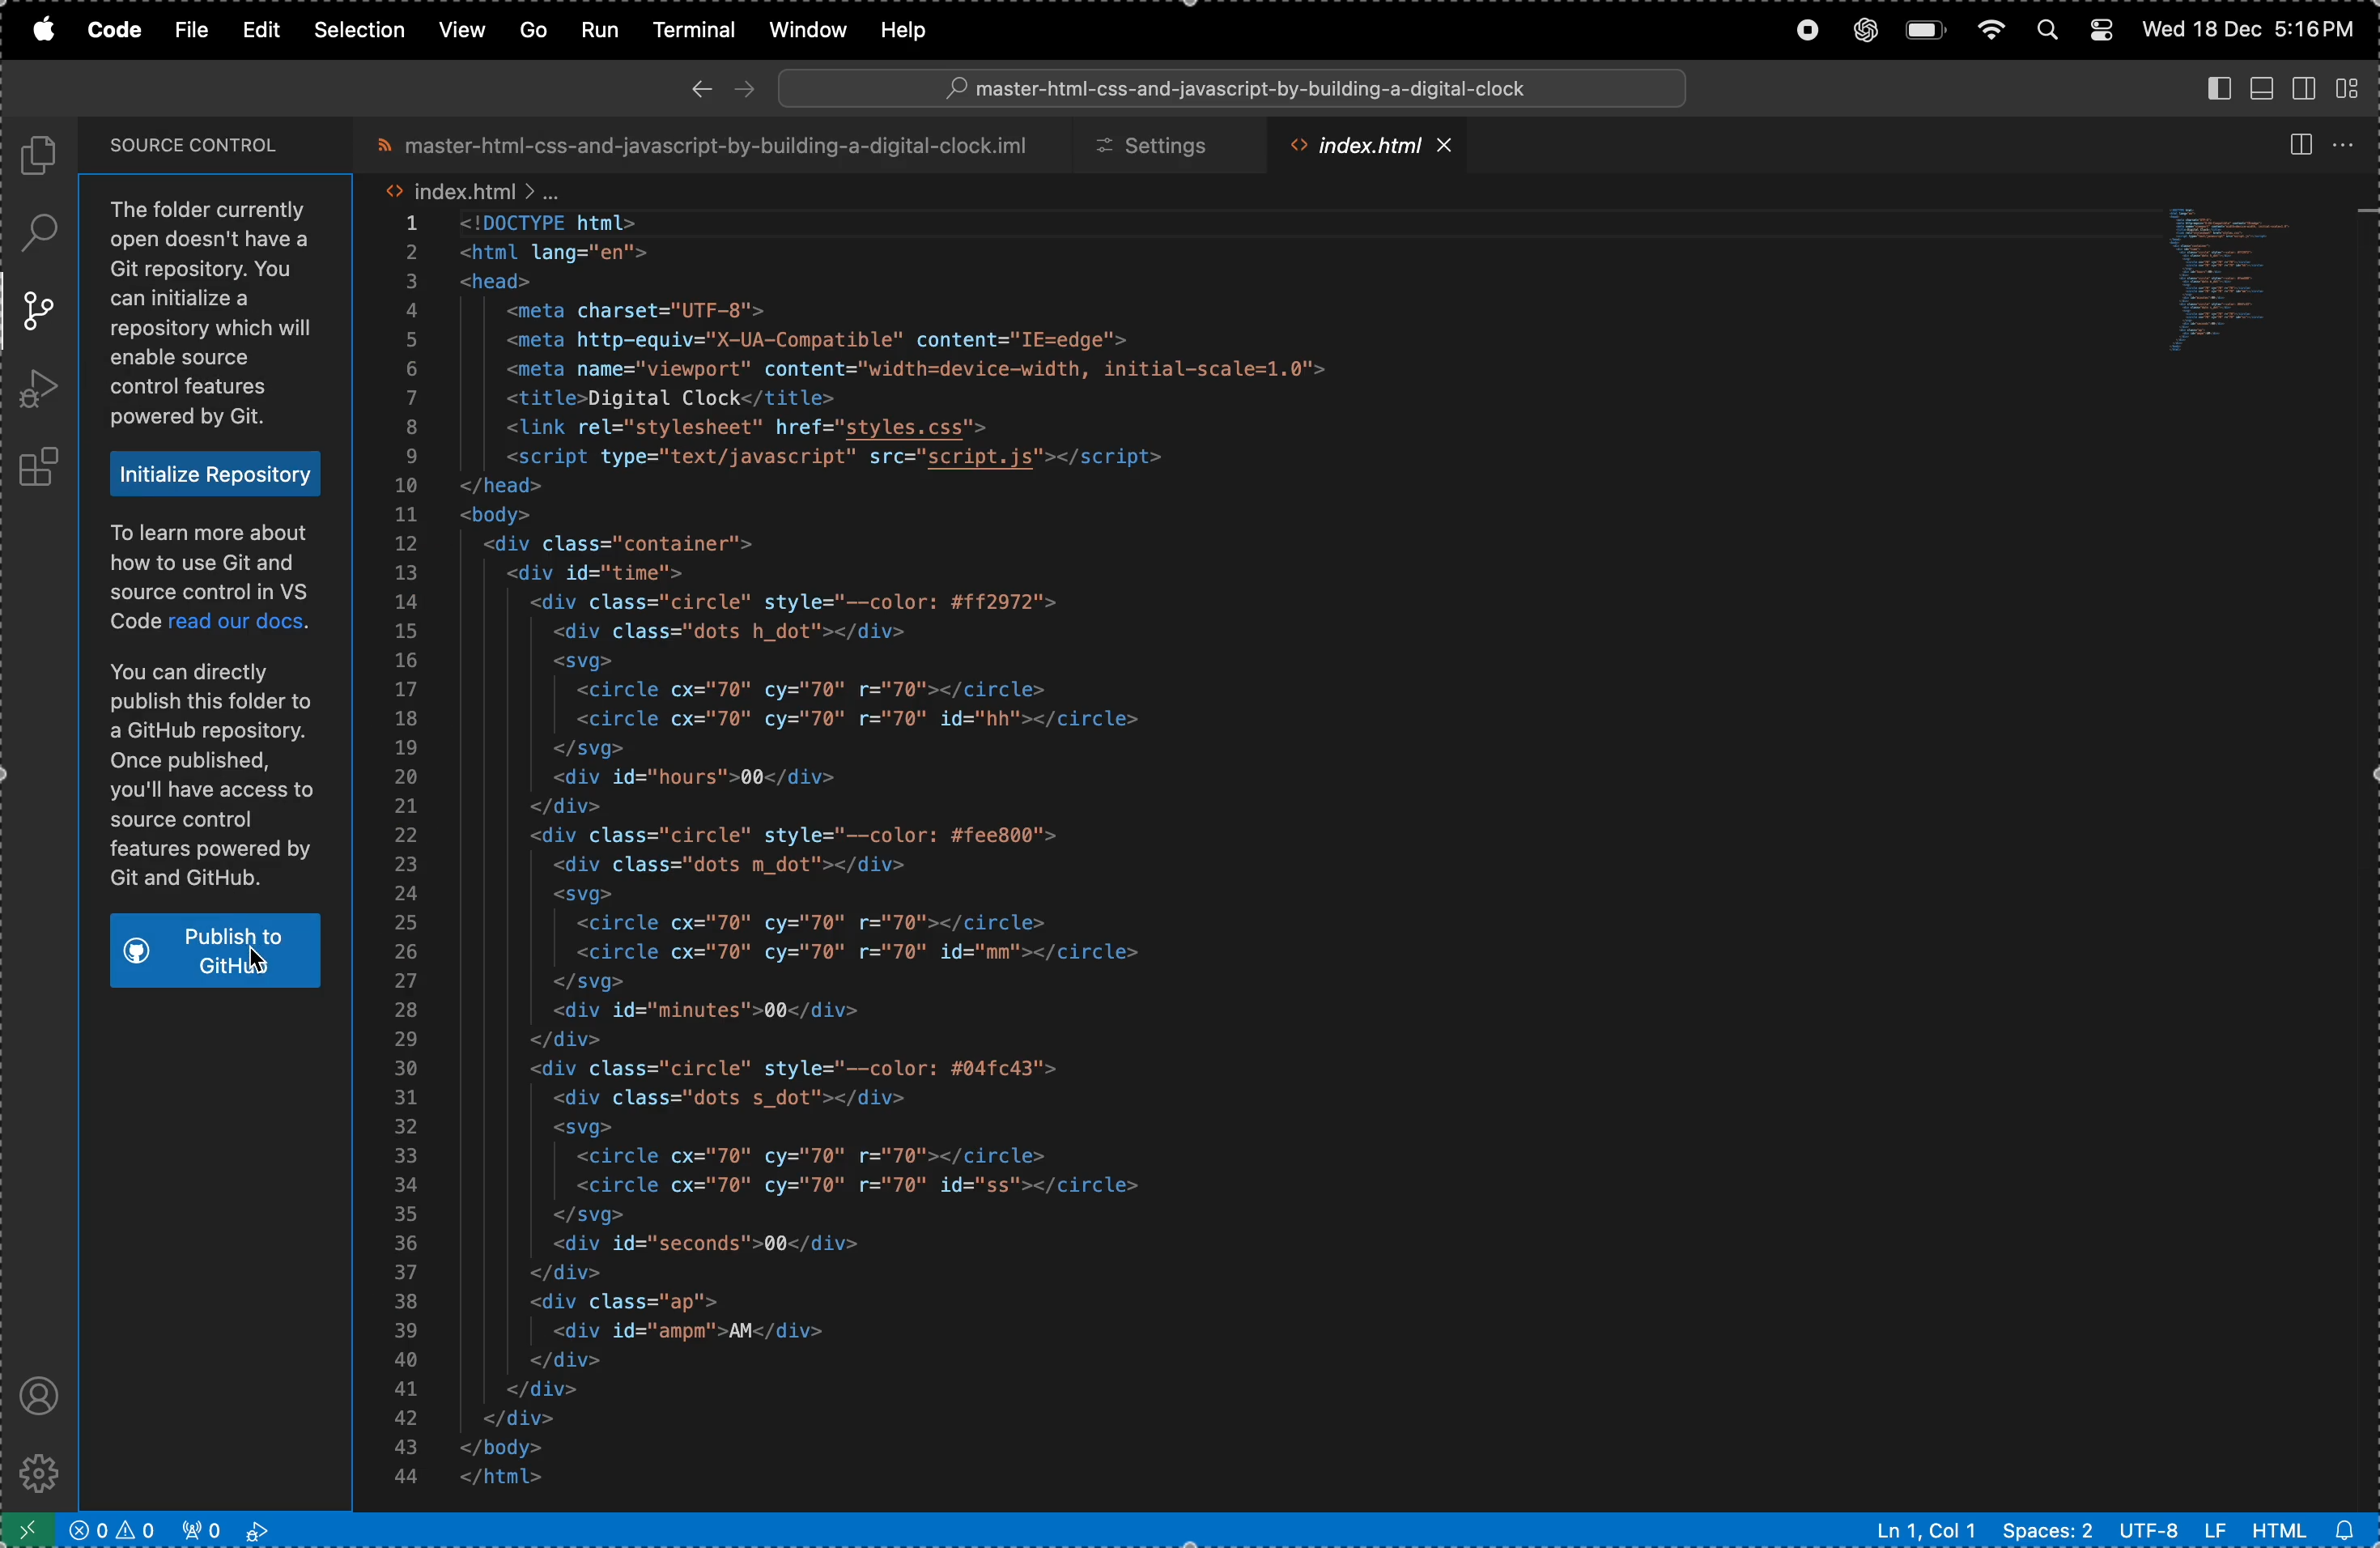  Describe the element at coordinates (816, 1157) in the screenshot. I see `<circle cx="70" cy="70" r="70"></circle>` at that location.